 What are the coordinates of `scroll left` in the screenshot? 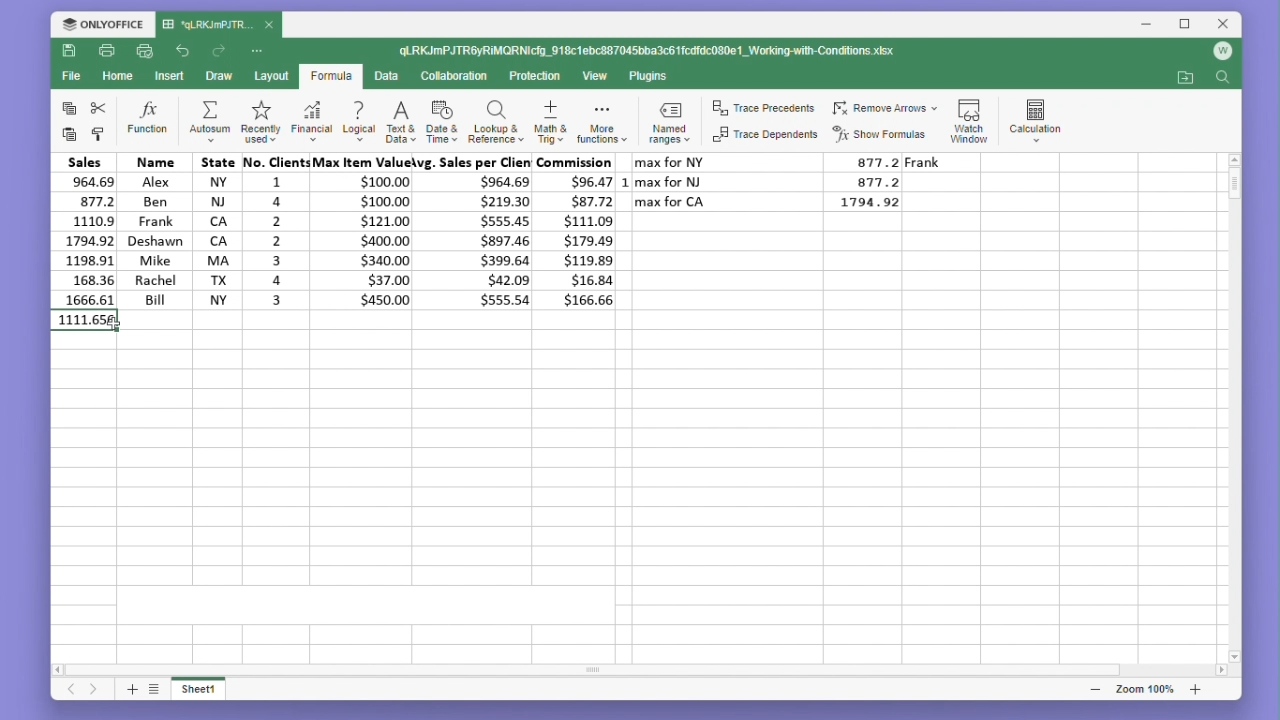 It's located at (61, 672).